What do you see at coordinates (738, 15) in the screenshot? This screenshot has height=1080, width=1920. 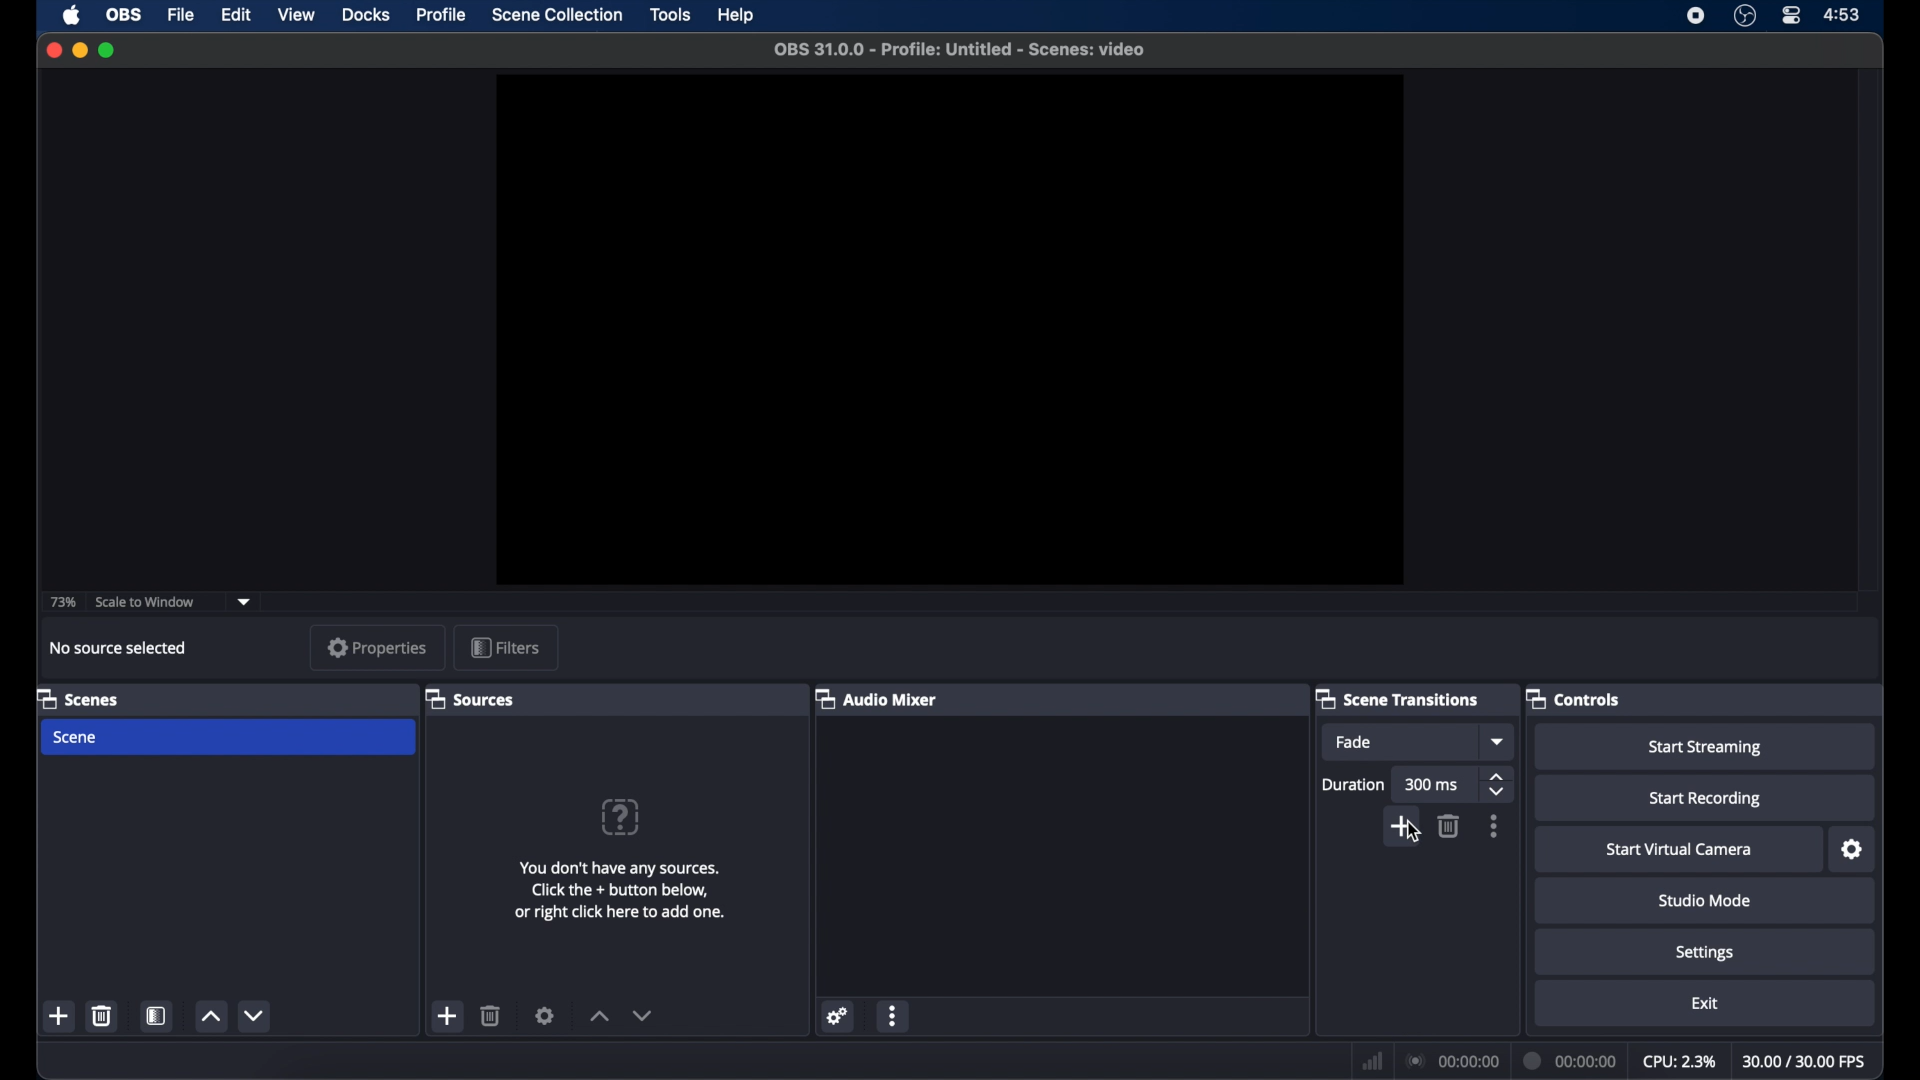 I see `help` at bounding box center [738, 15].